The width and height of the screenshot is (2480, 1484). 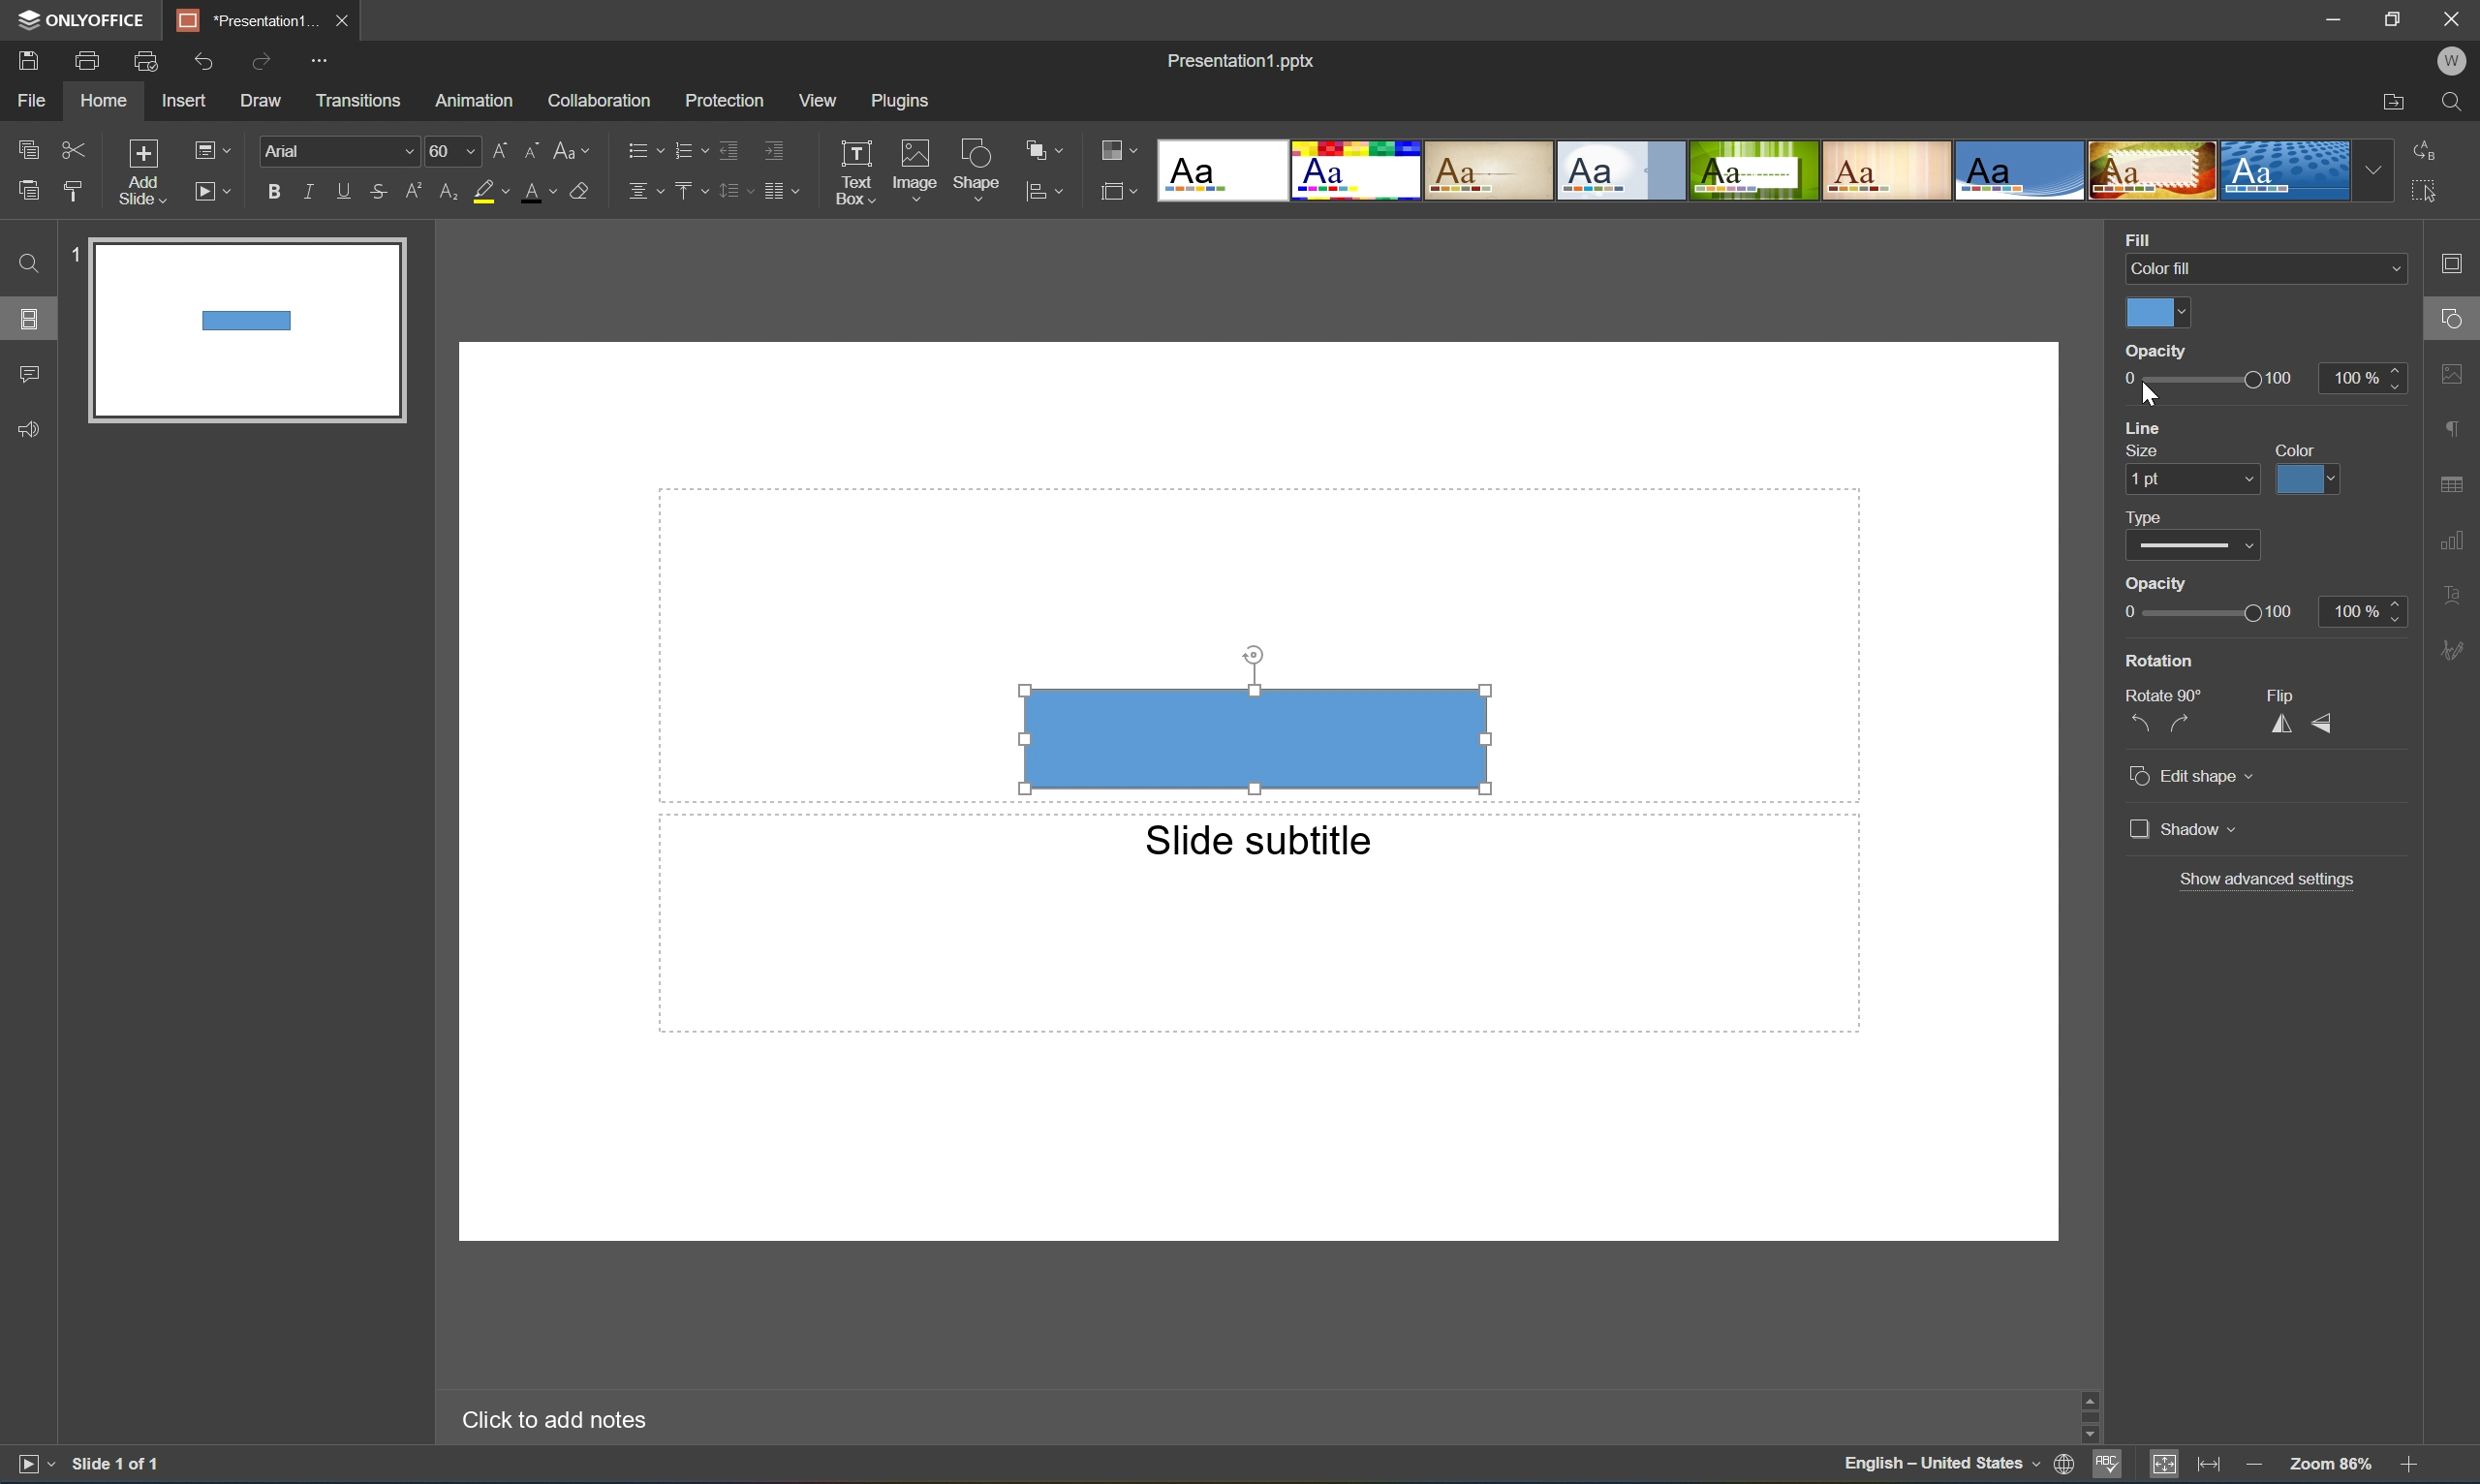 What do you see at coordinates (2169, 1469) in the screenshot?
I see `Fit to slide` at bounding box center [2169, 1469].